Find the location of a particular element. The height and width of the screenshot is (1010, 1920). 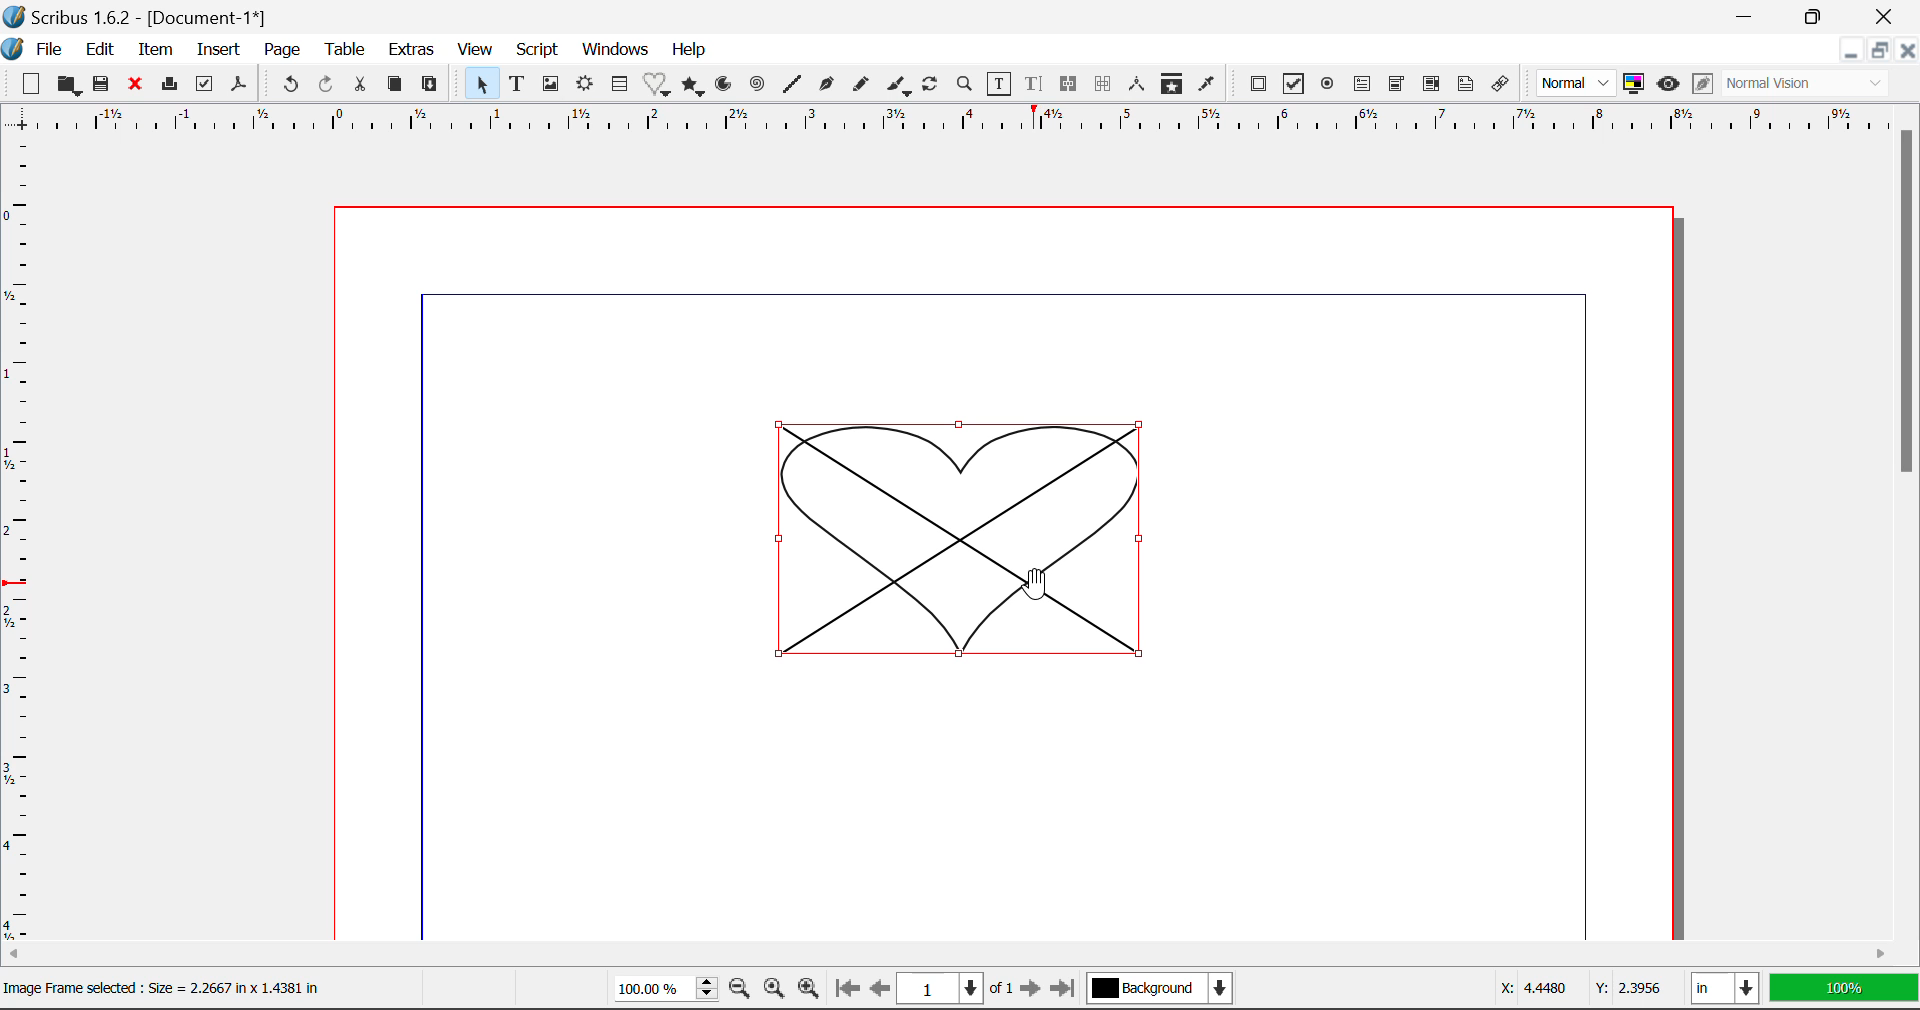

Close is located at coordinates (139, 87).